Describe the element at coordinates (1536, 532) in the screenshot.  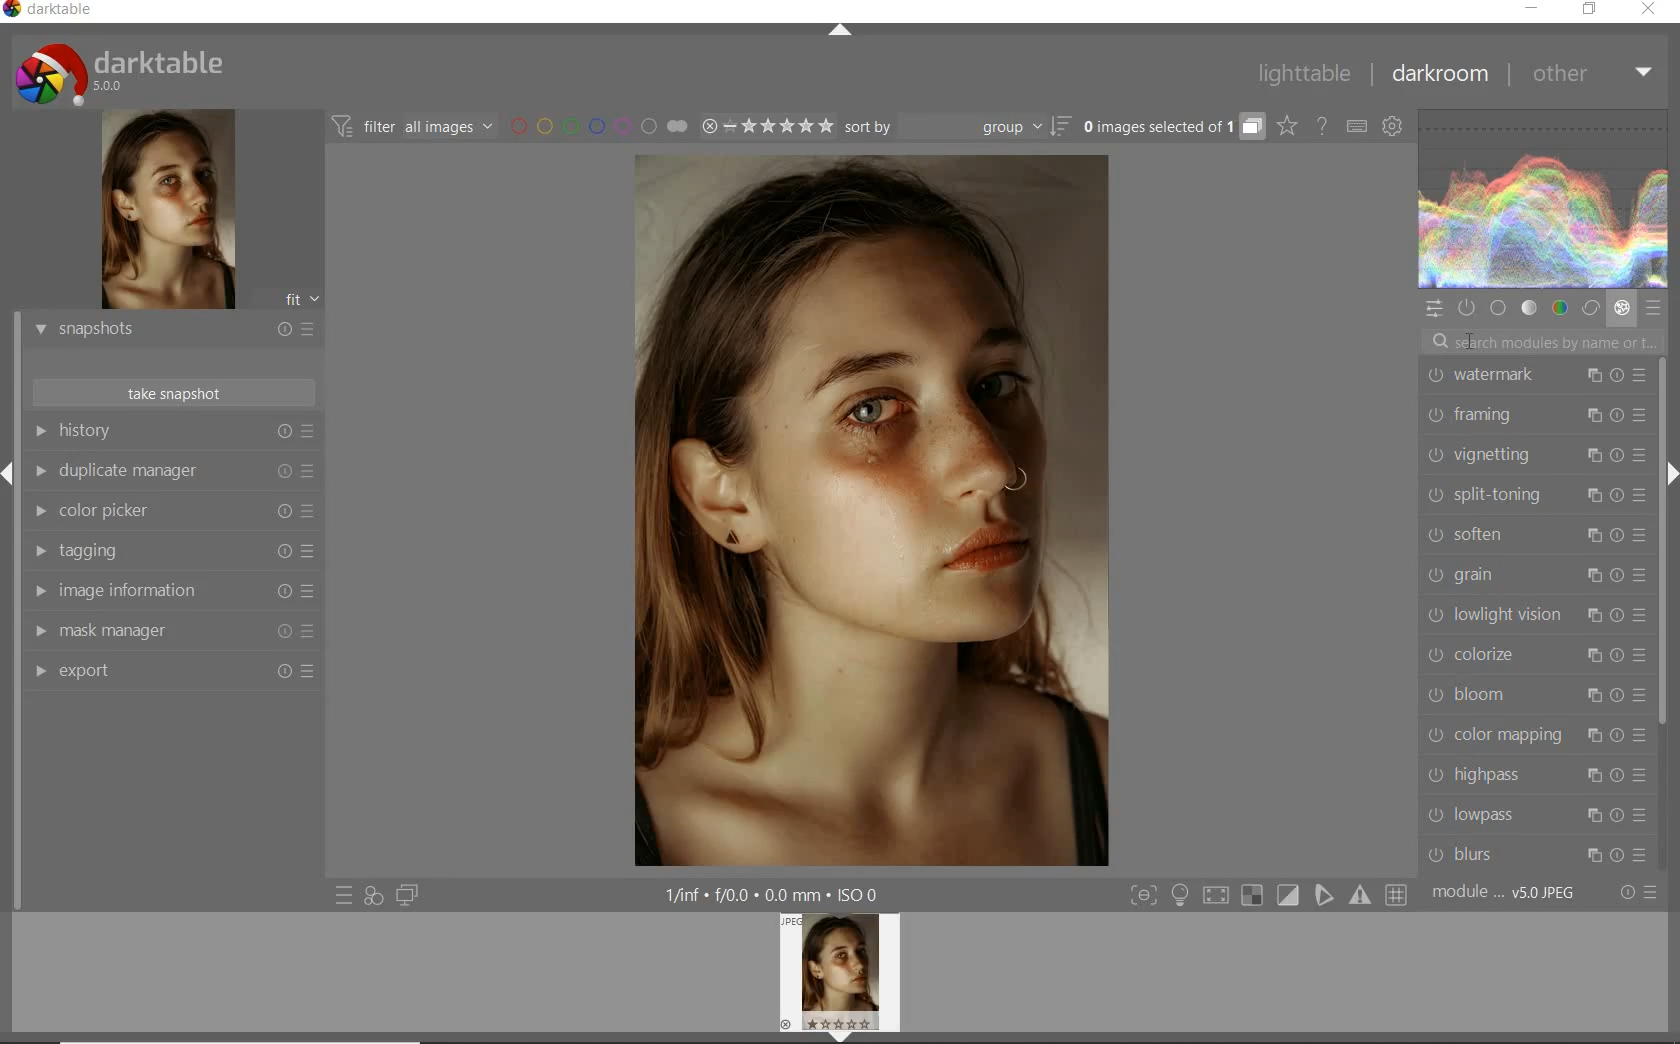
I see `soften` at that location.